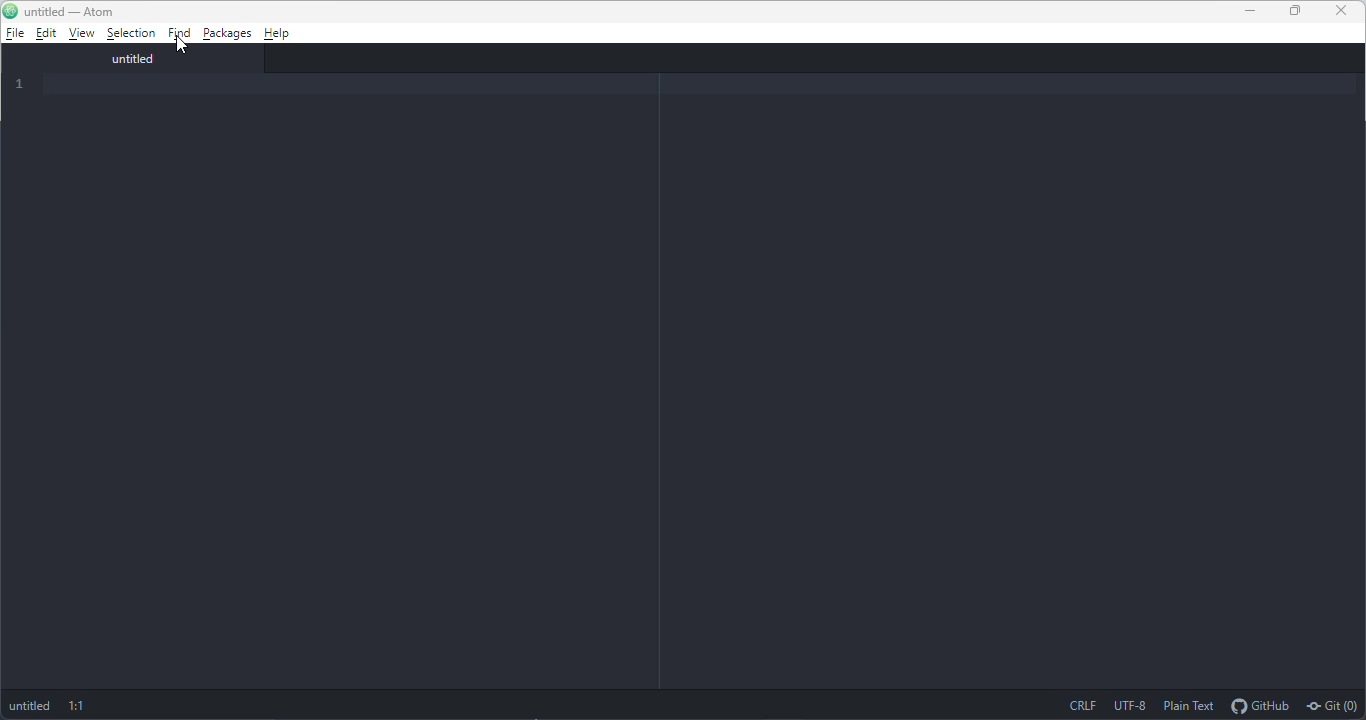 The width and height of the screenshot is (1366, 720). Describe the element at coordinates (78, 11) in the screenshot. I see `untitled-atom` at that location.